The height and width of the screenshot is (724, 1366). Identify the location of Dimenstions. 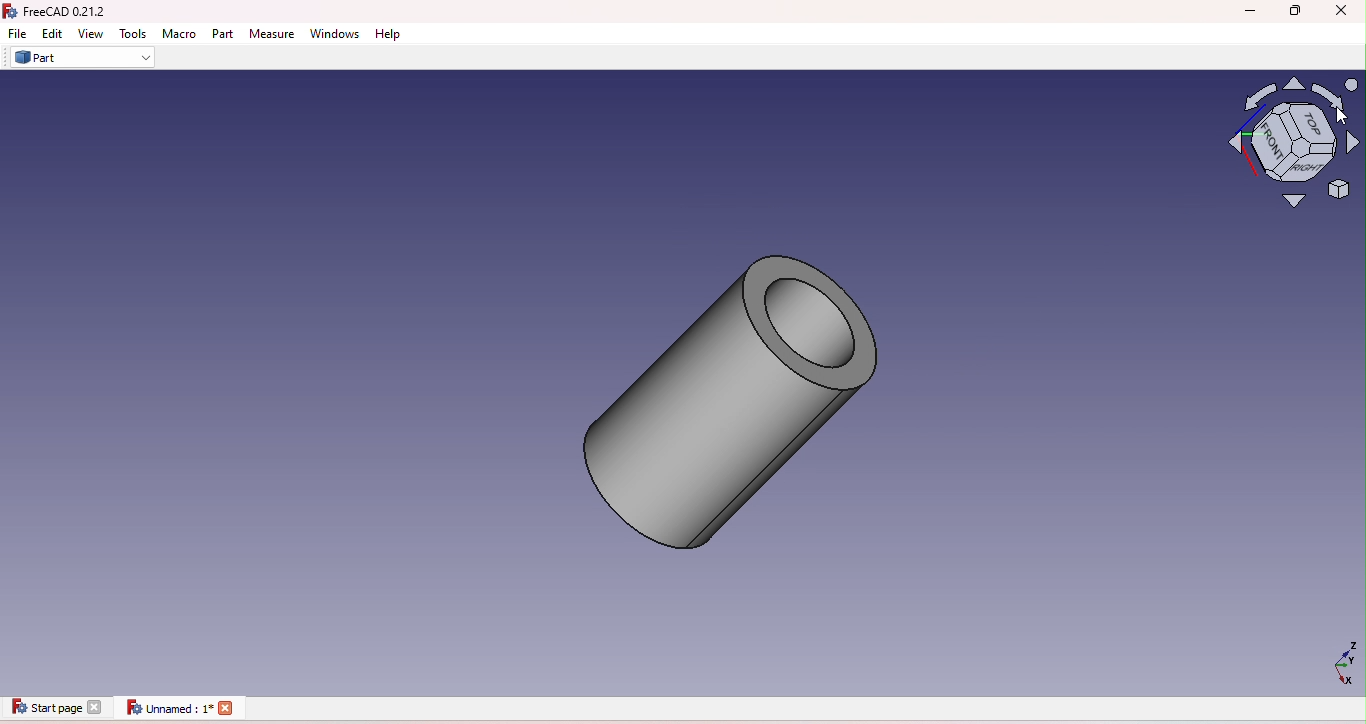
(1336, 667).